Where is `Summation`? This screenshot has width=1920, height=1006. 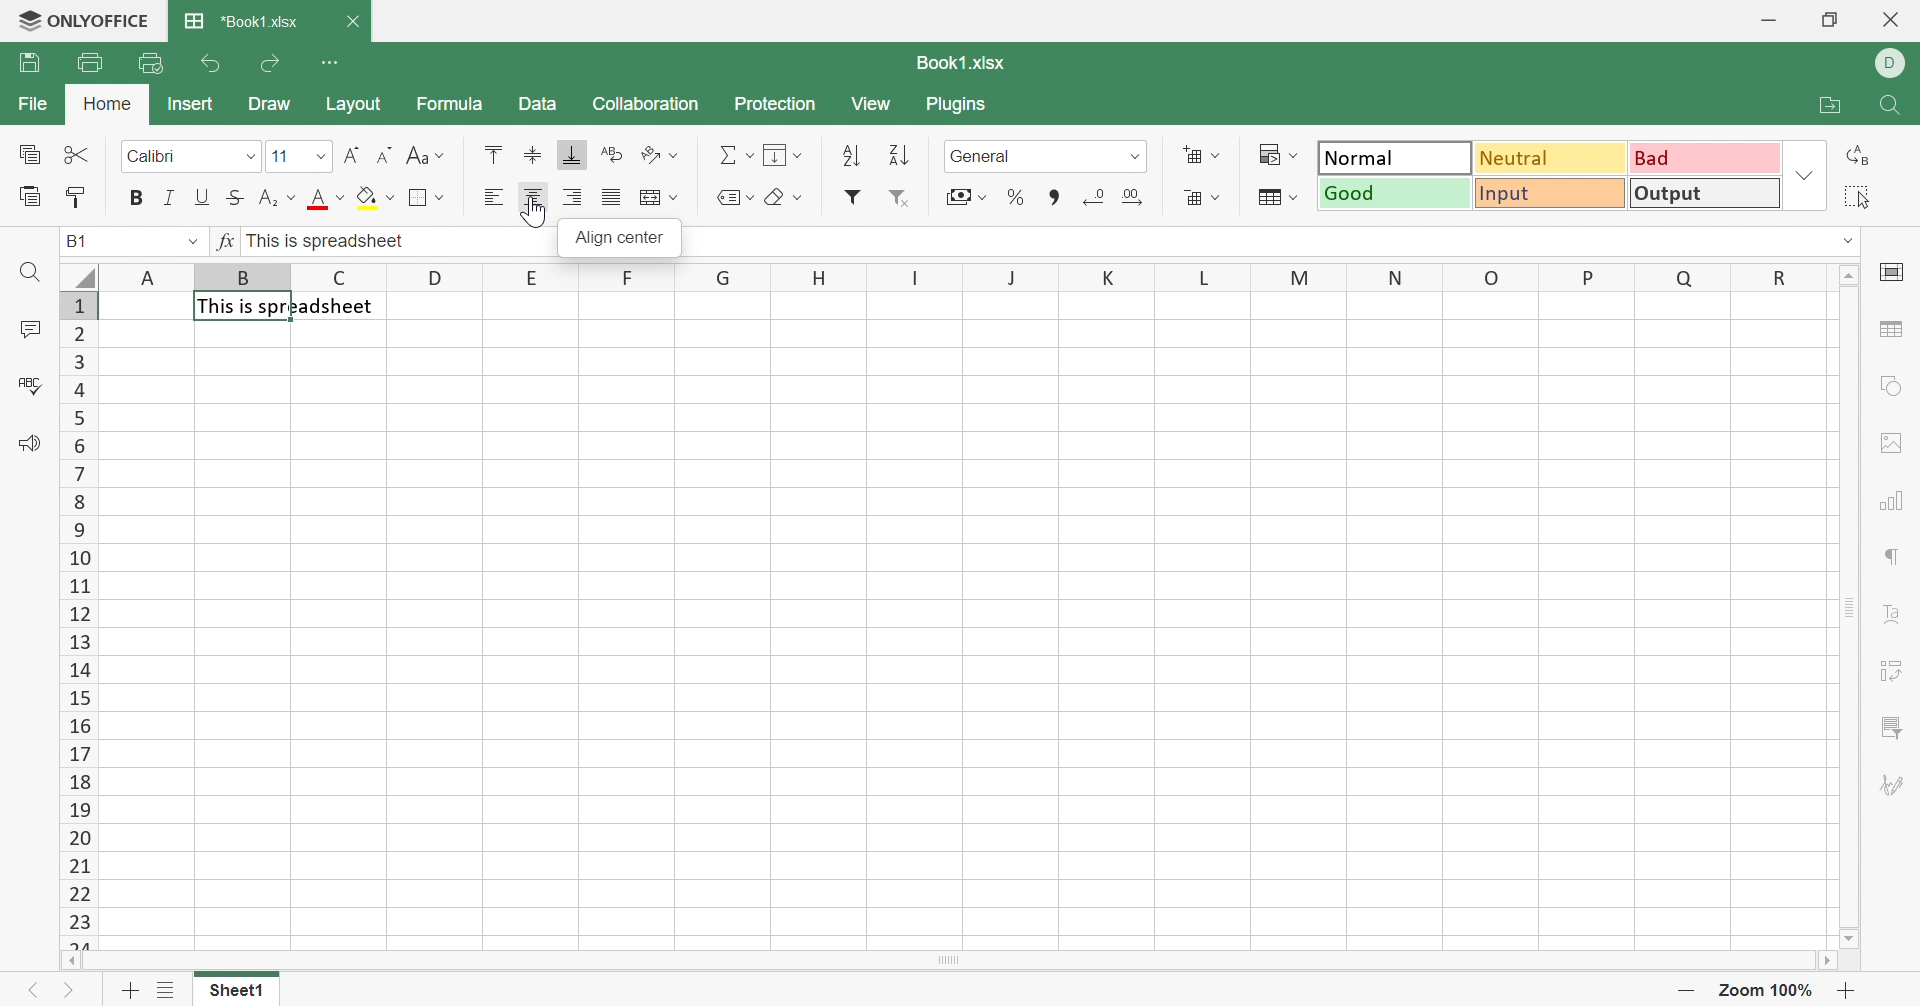
Summation is located at coordinates (724, 152).